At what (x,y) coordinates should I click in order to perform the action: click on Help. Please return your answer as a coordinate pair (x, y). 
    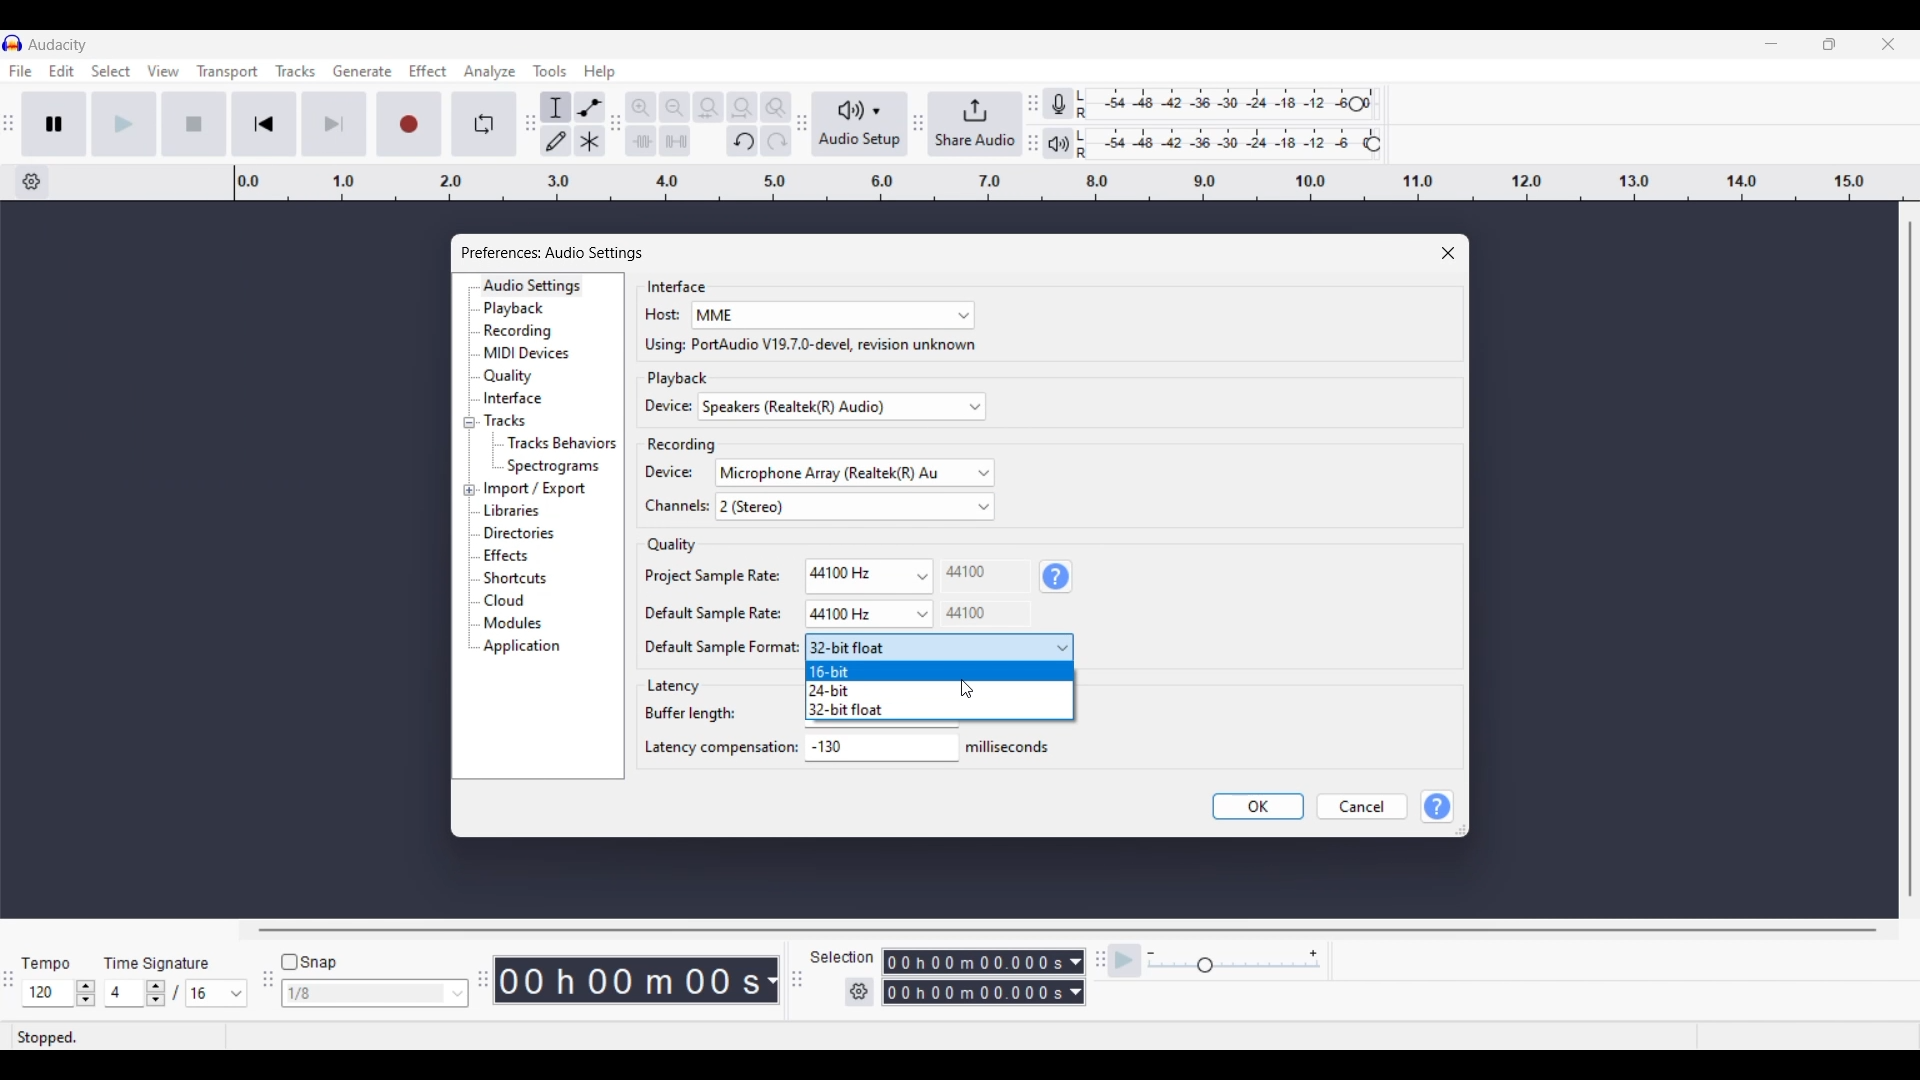
    Looking at the image, I should click on (1439, 807).